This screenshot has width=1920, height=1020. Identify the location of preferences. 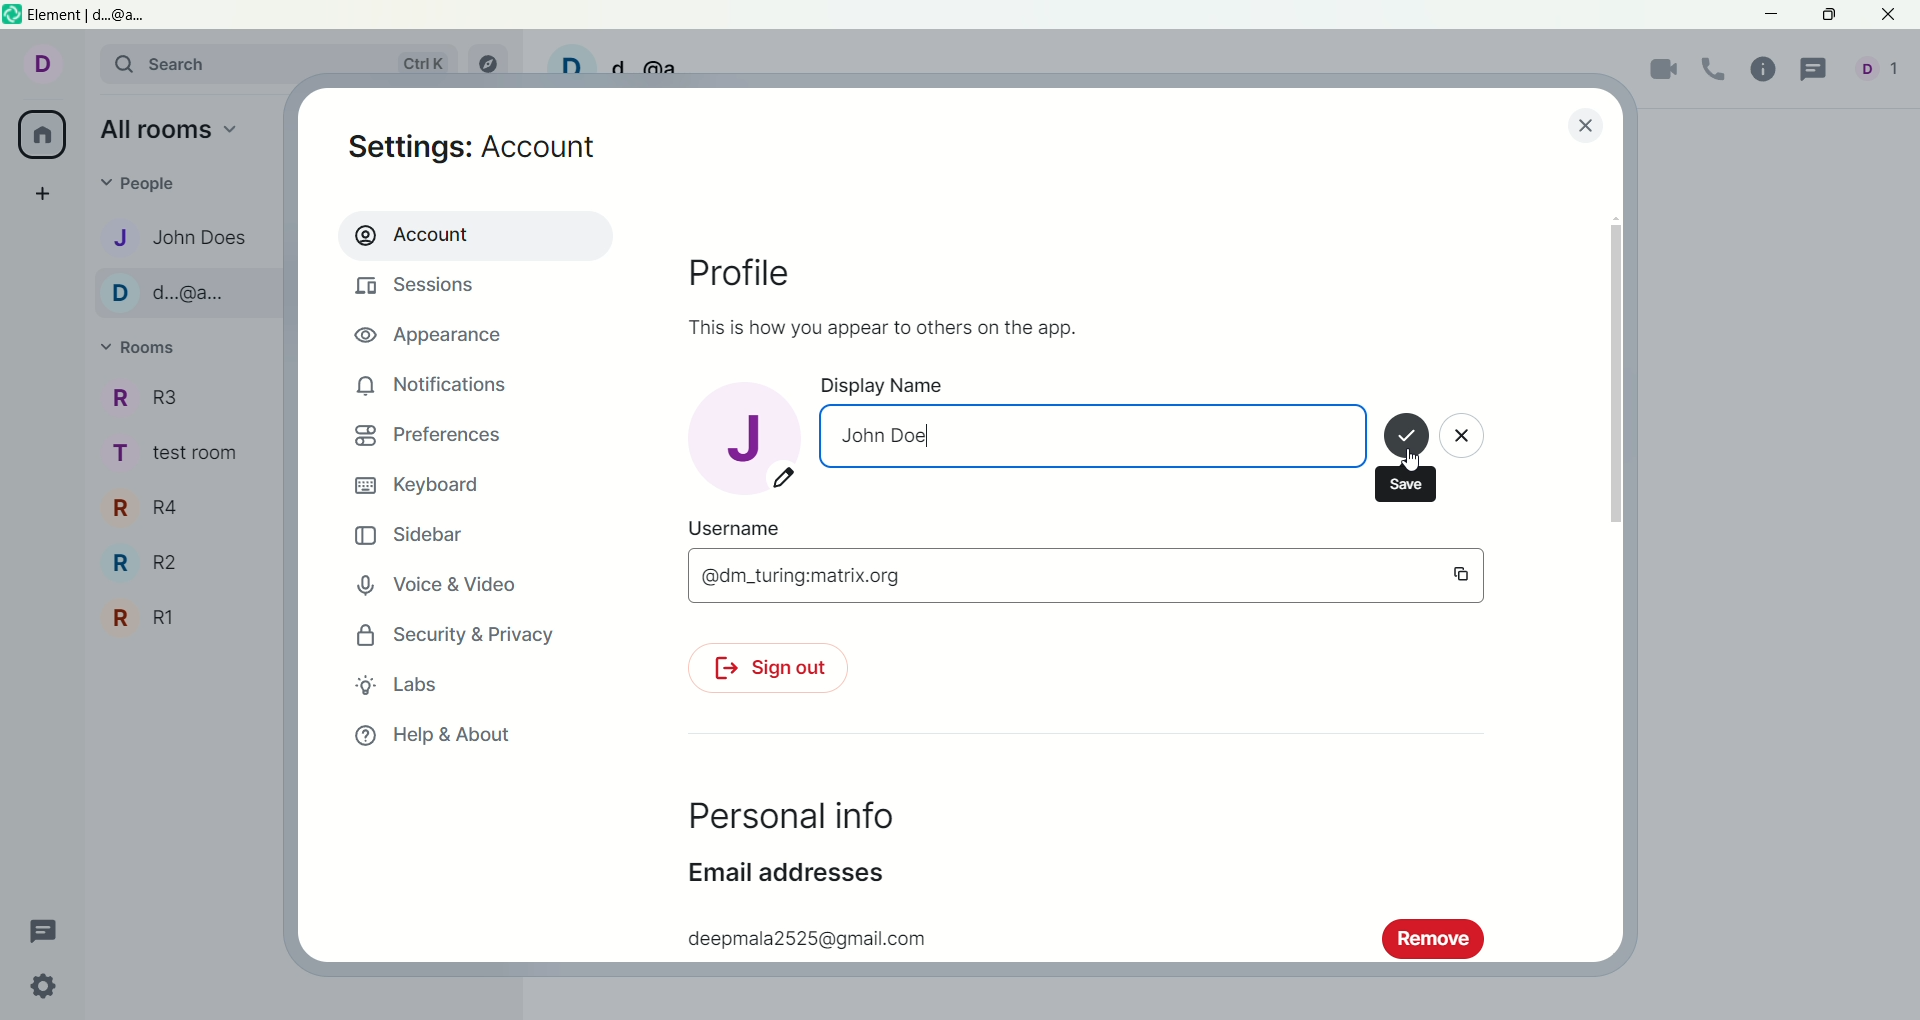
(428, 439).